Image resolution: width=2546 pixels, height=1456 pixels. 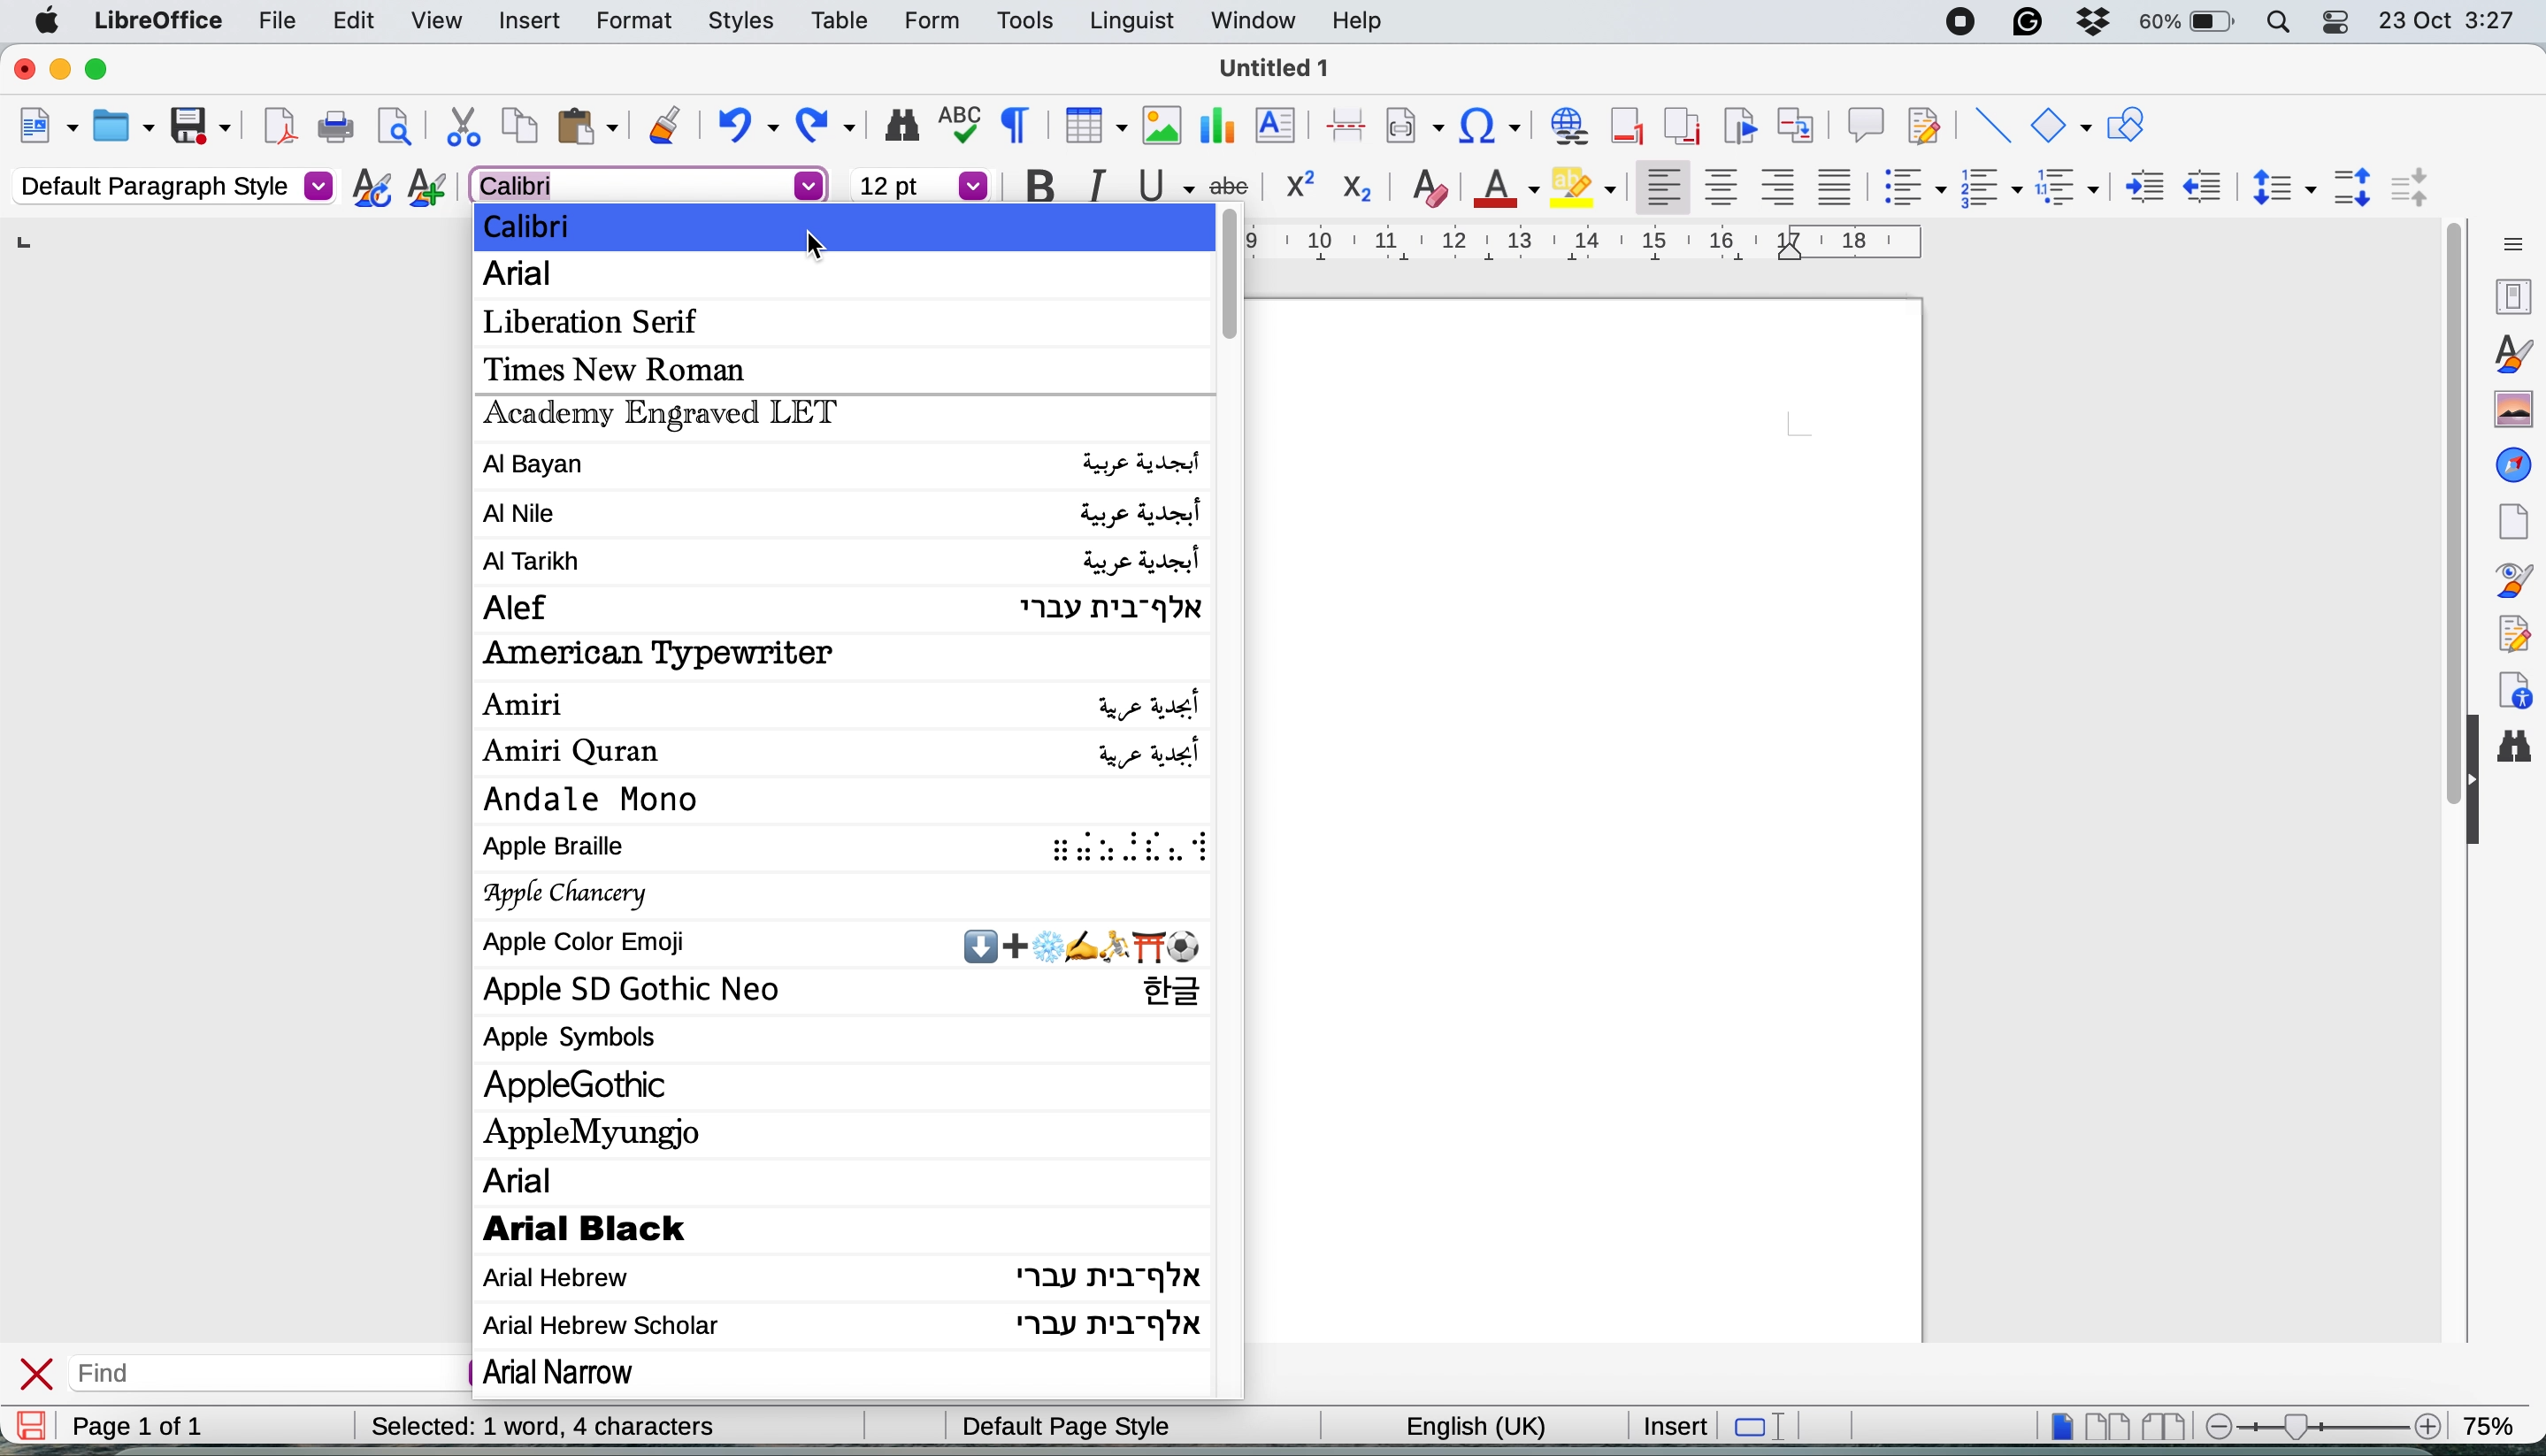 I want to click on control center, so click(x=2339, y=25).